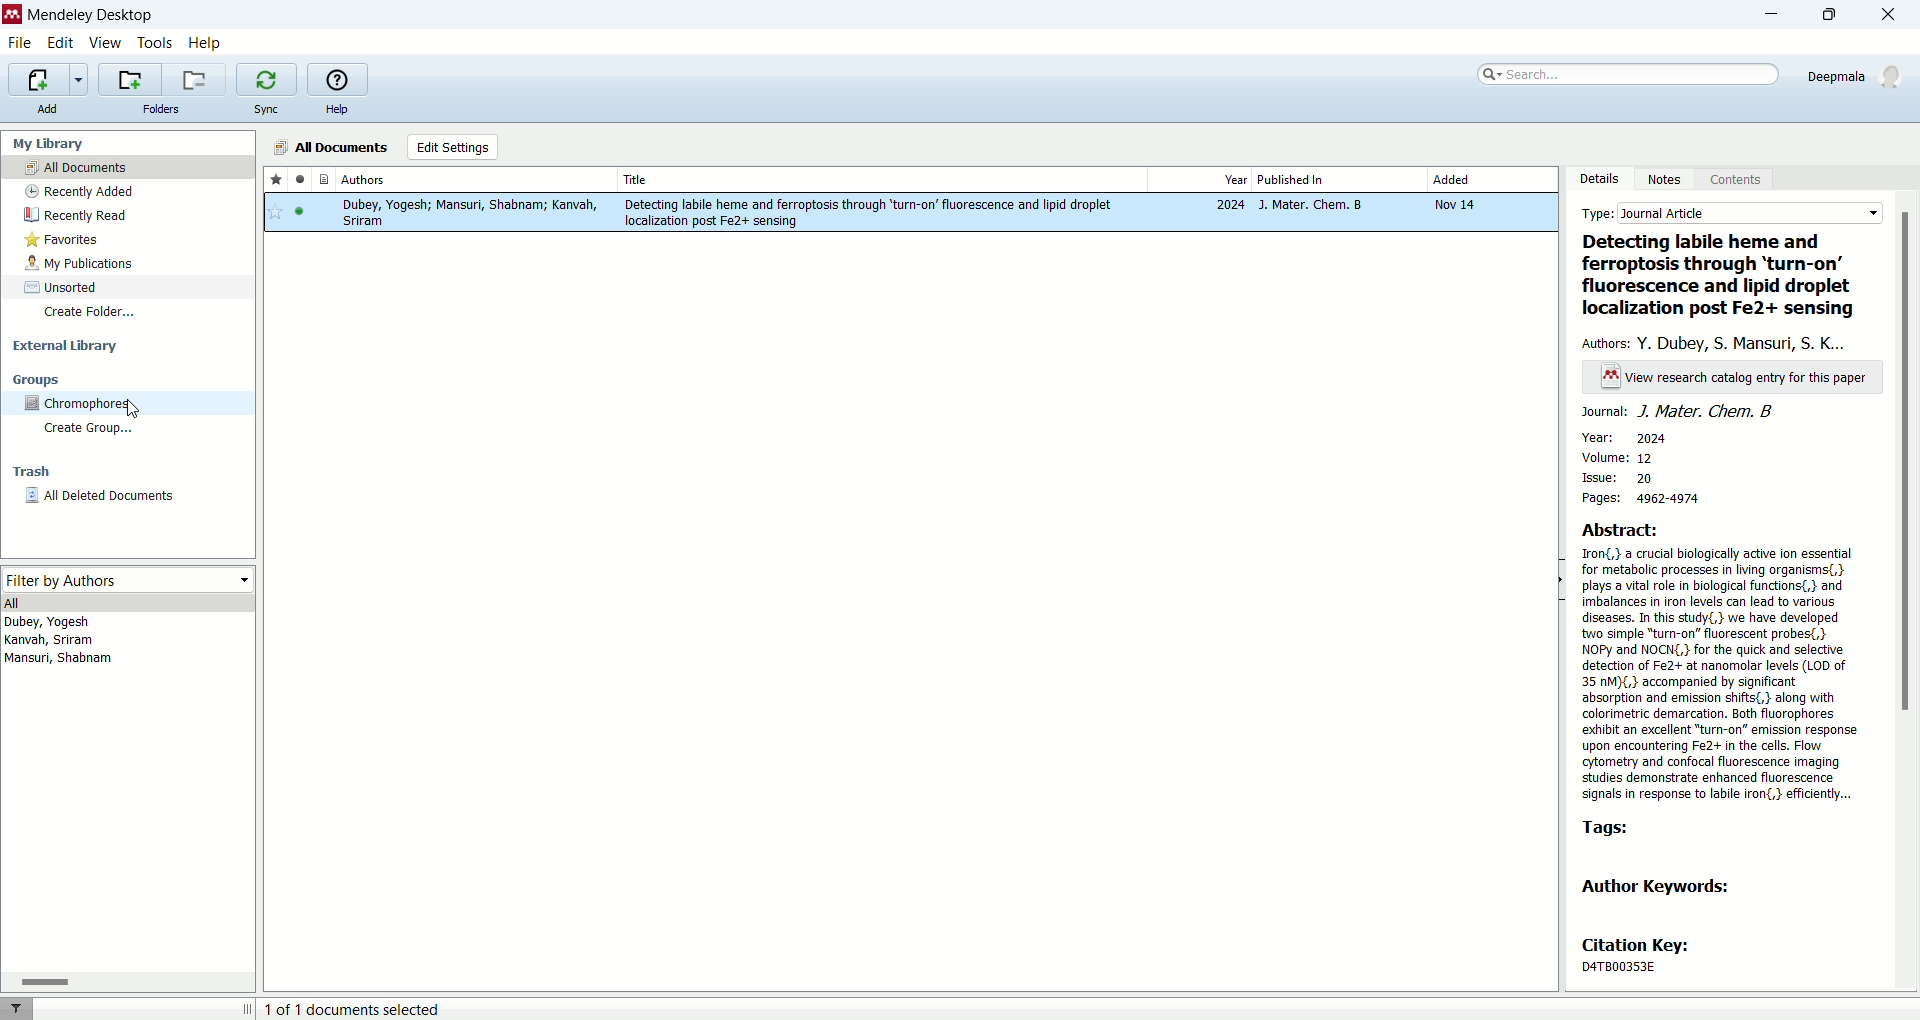 The height and width of the screenshot is (1020, 1920). Describe the element at coordinates (1766, 16) in the screenshot. I see `minimize` at that location.